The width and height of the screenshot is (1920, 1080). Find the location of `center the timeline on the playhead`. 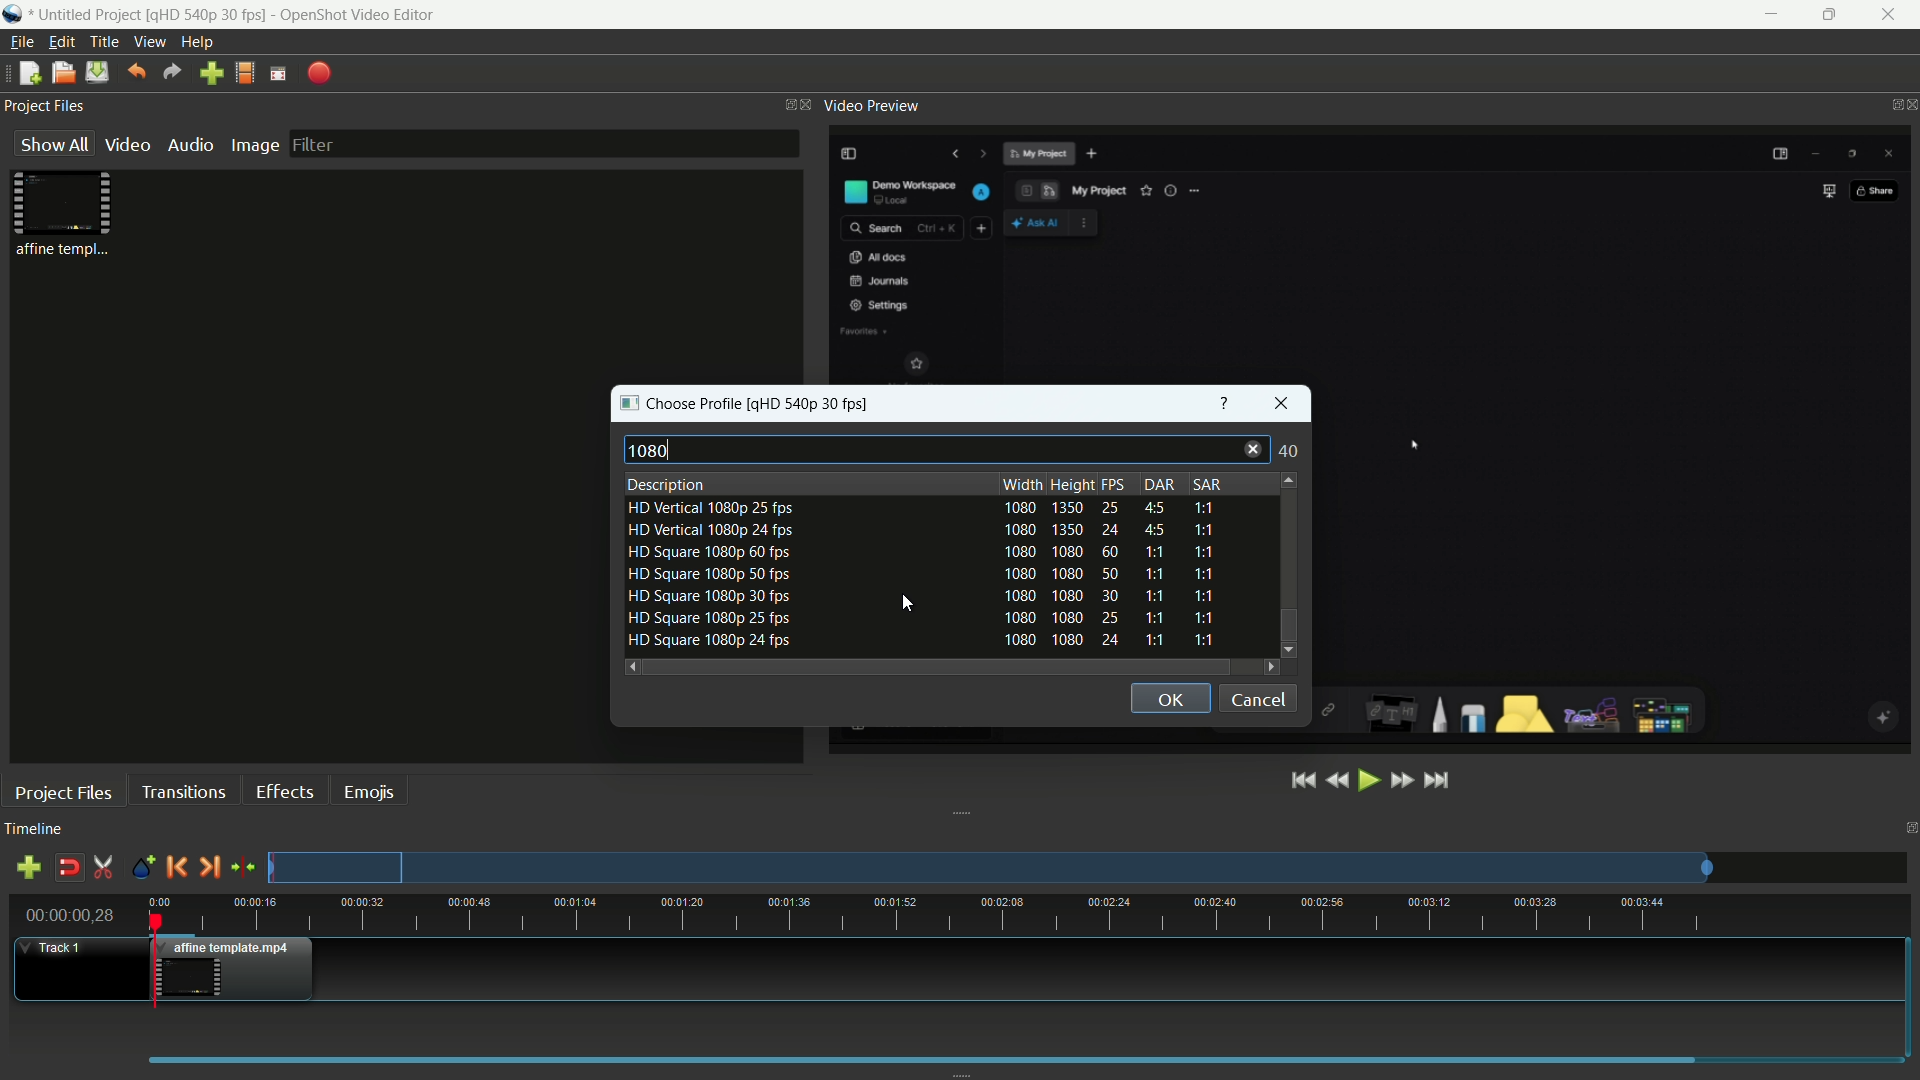

center the timeline on the playhead is located at coordinates (243, 866).